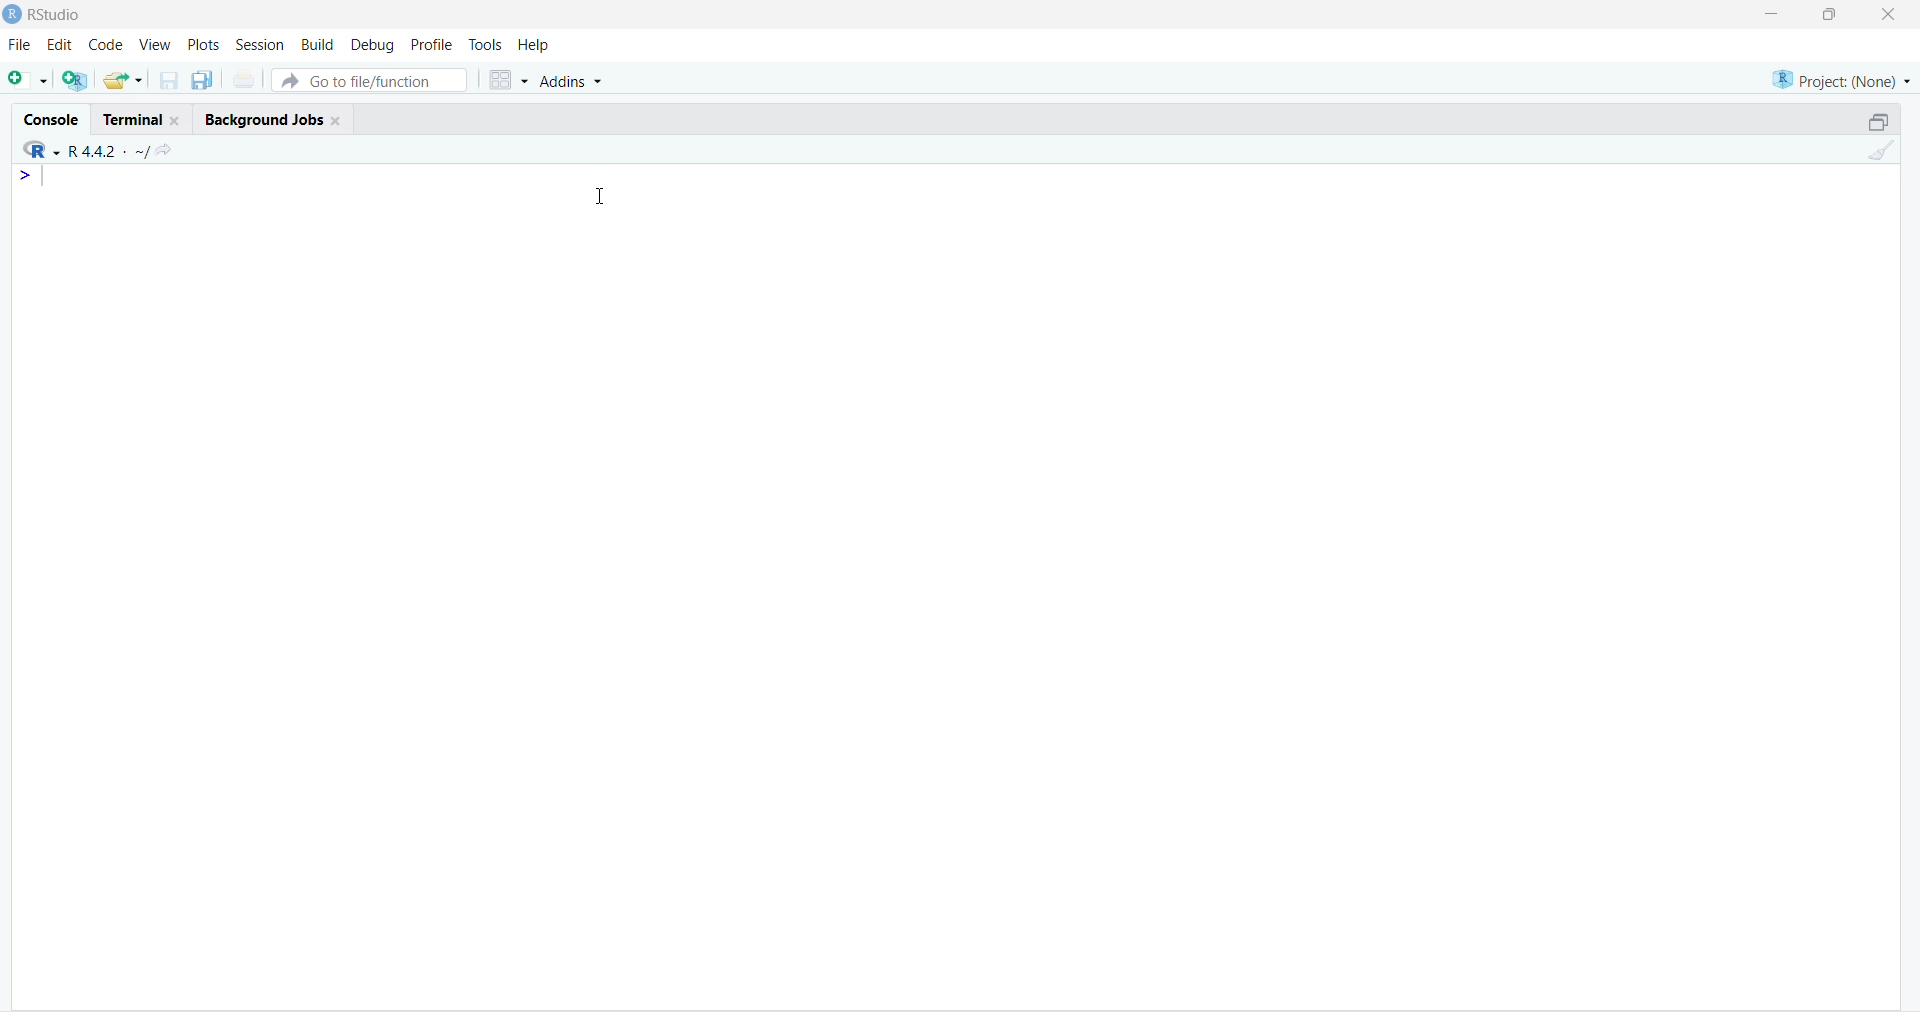 This screenshot has width=1920, height=1012. Describe the element at coordinates (372, 46) in the screenshot. I see `debug` at that location.